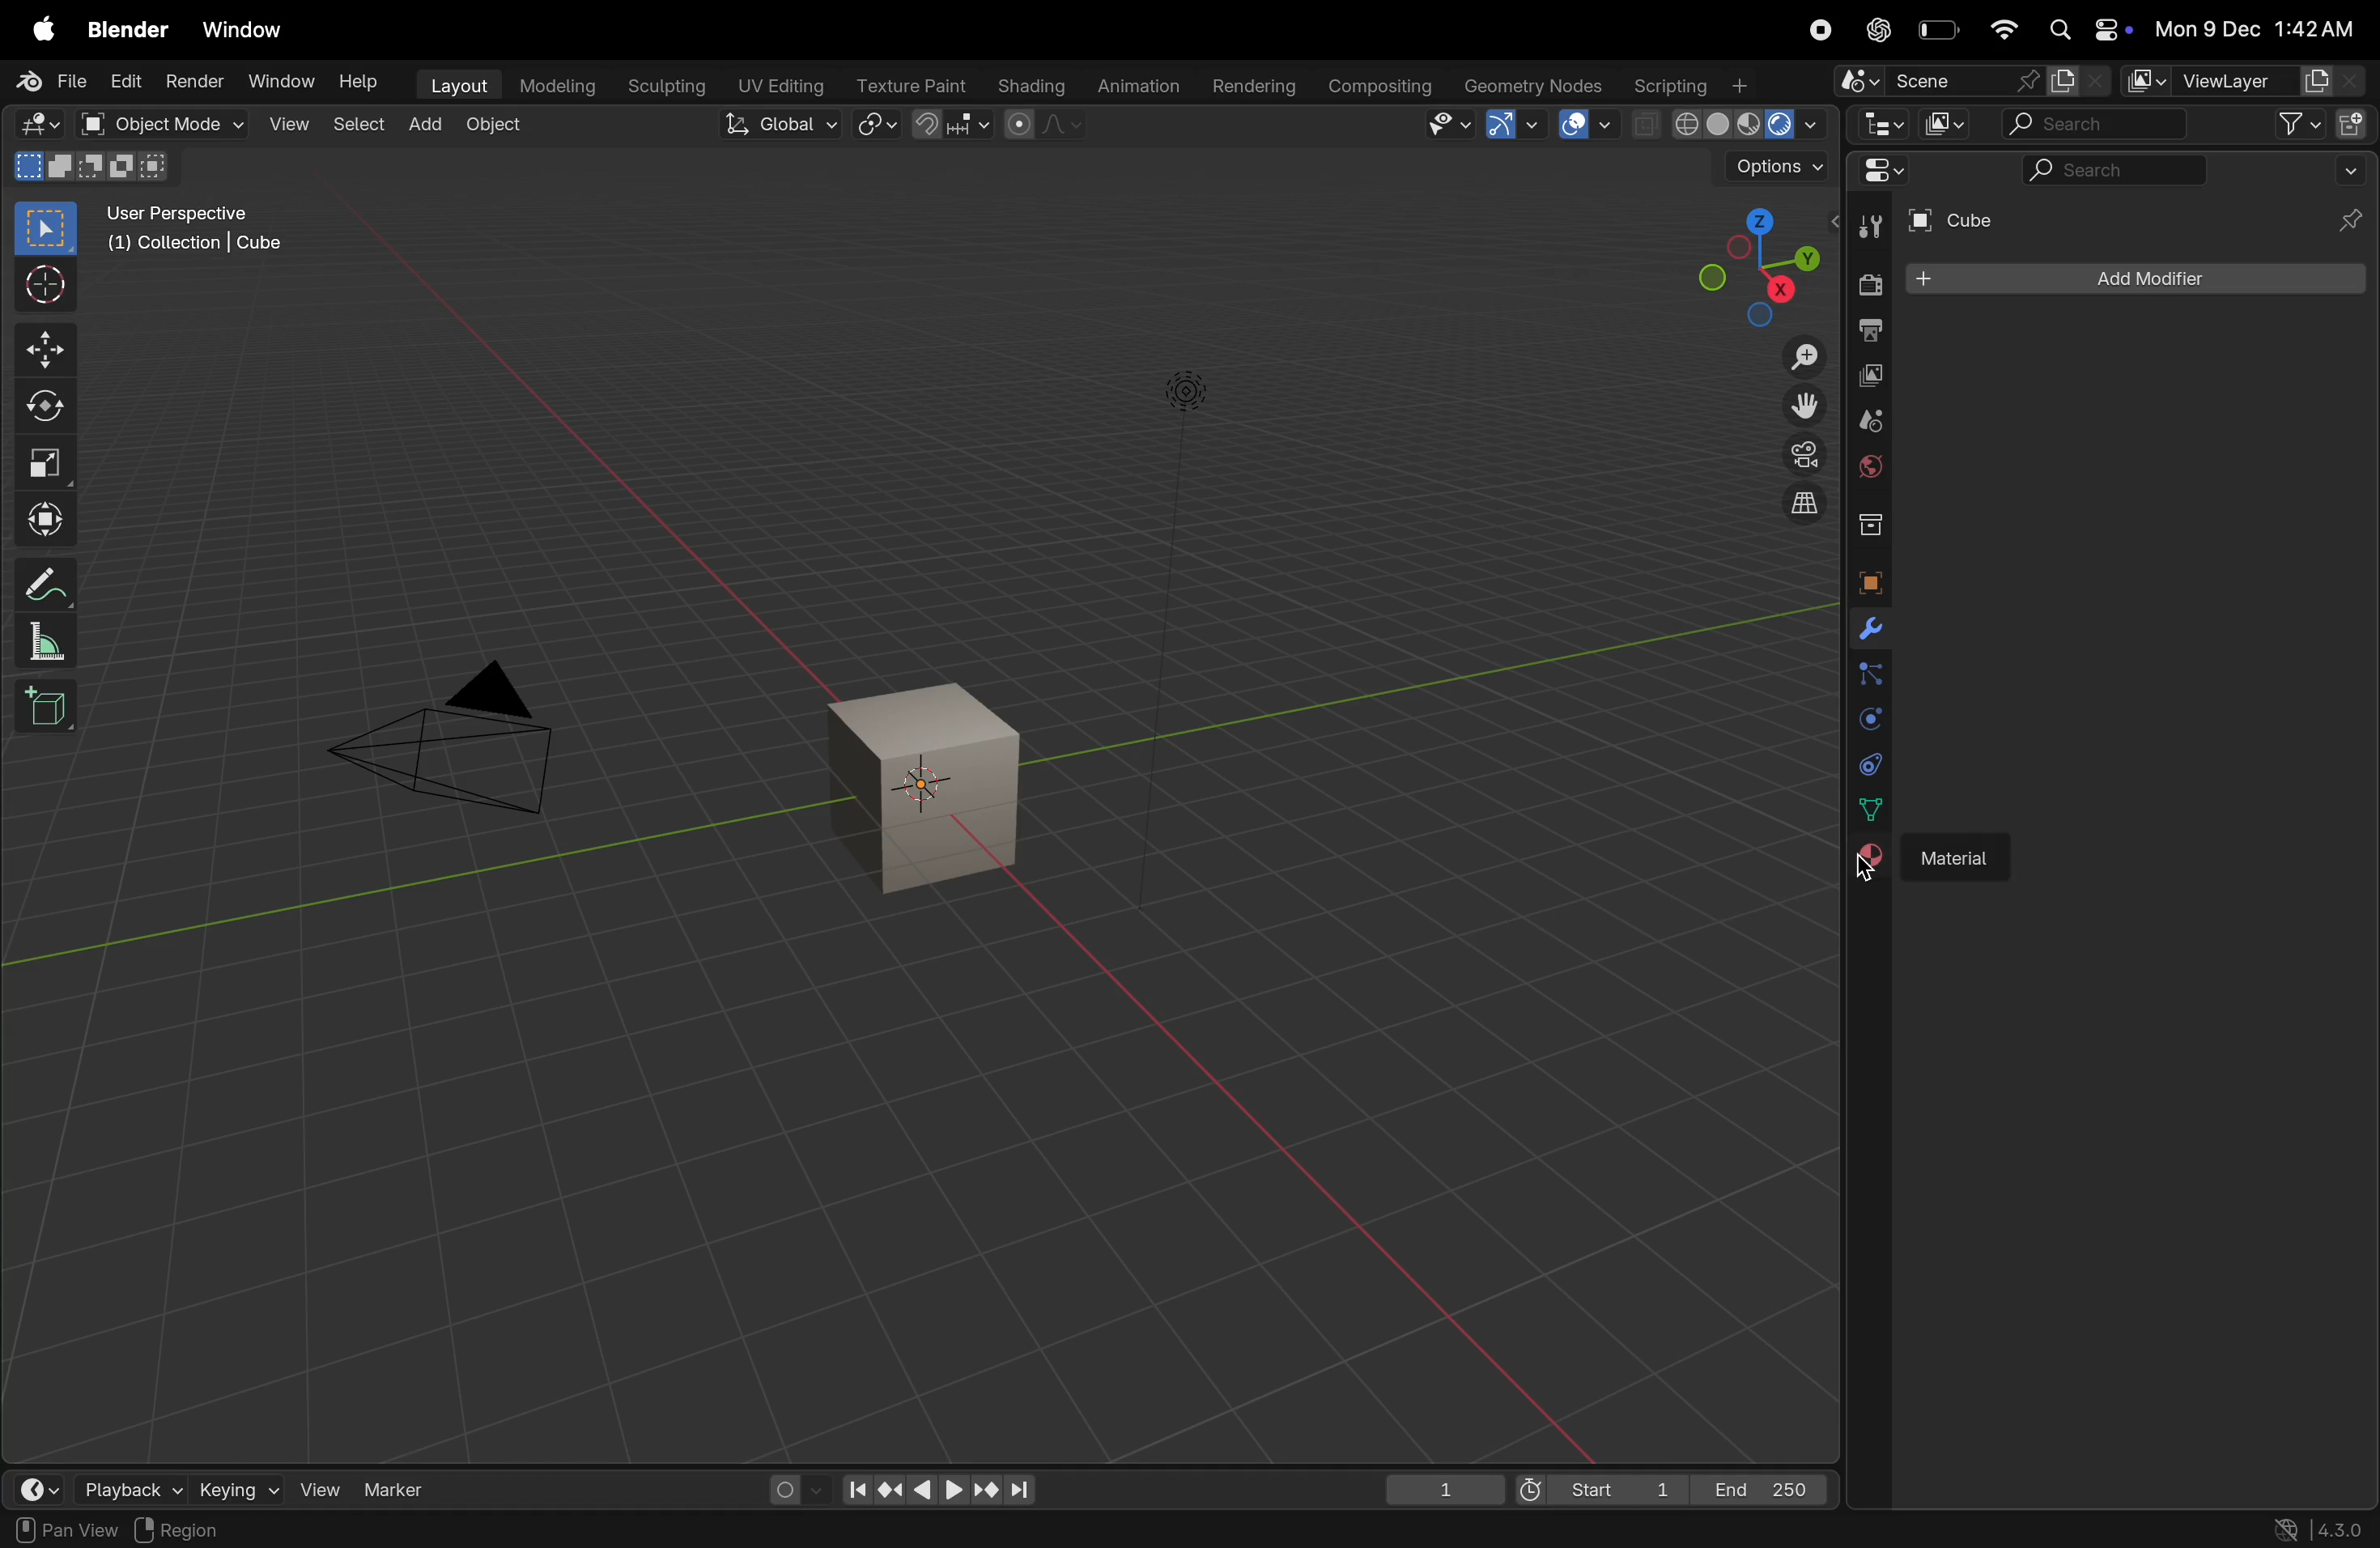 This screenshot has width=2380, height=1548. Describe the element at coordinates (1043, 124) in the screenshot. I see `proportional editing objects` at that location.